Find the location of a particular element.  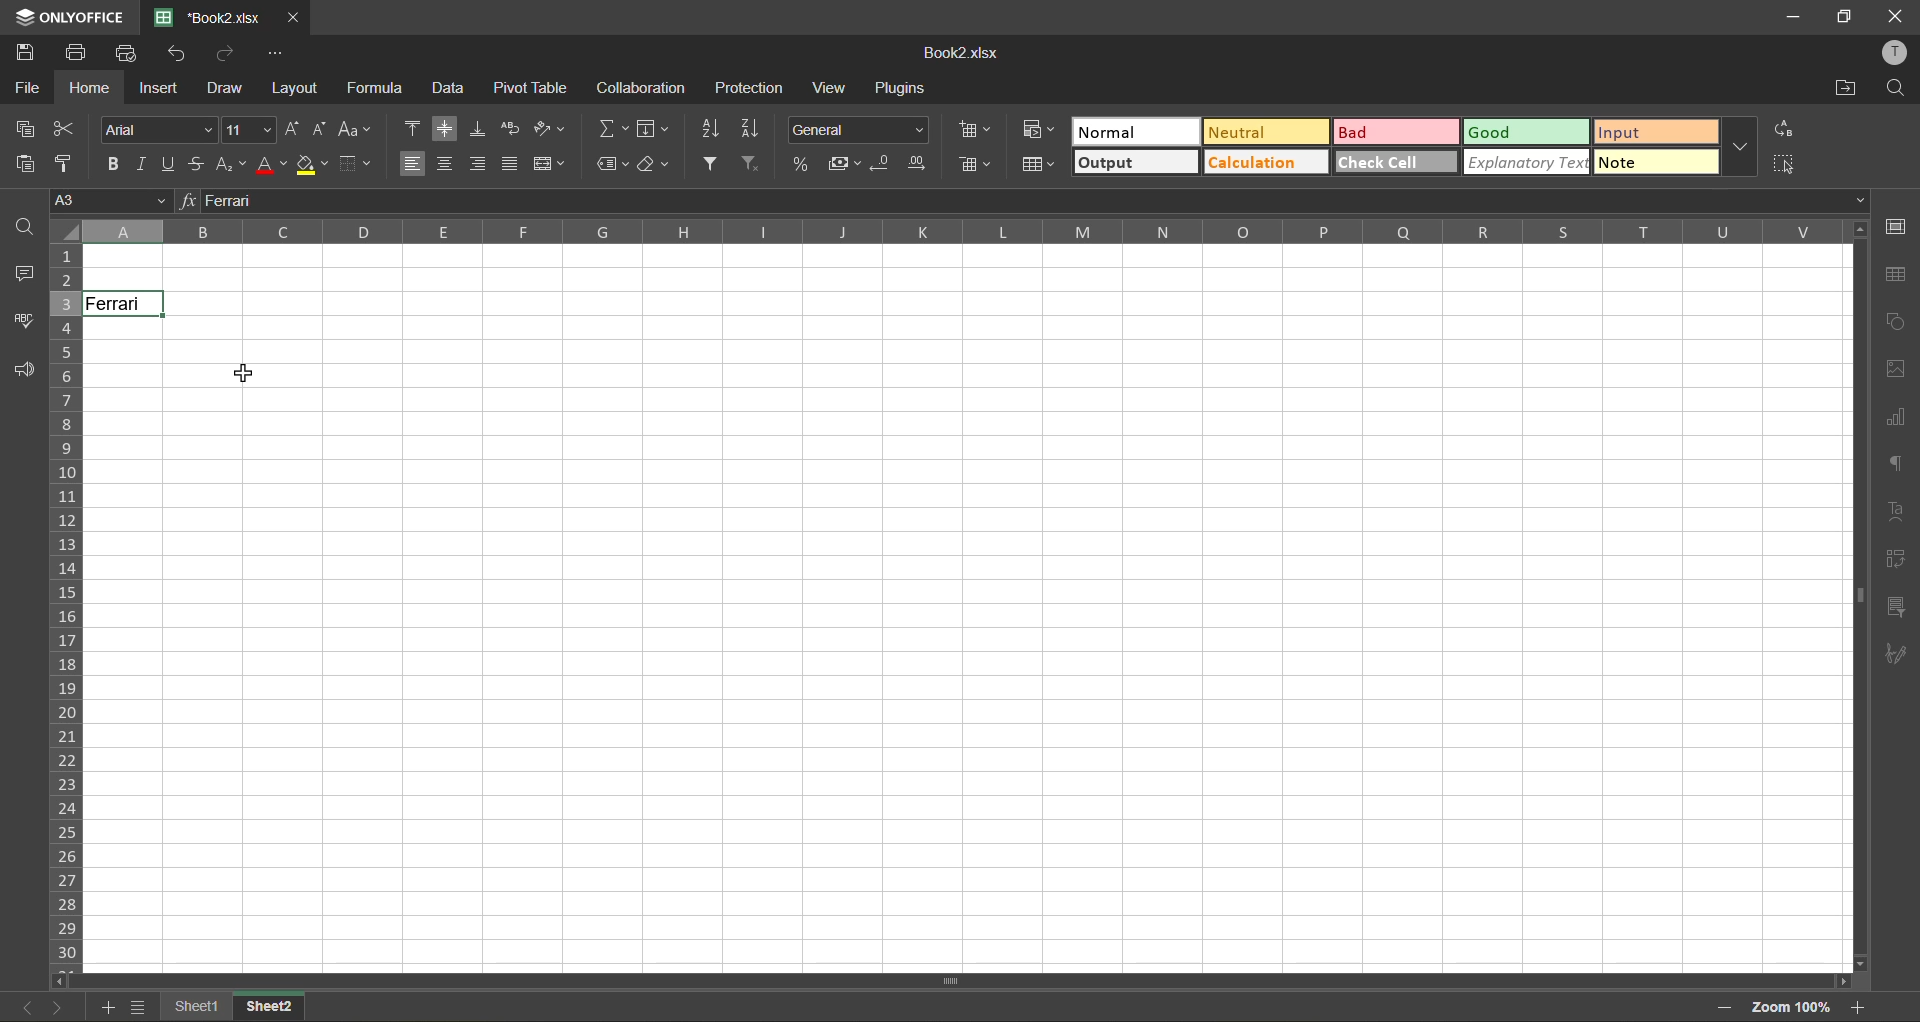

cut is located at coordinates (67, 128).